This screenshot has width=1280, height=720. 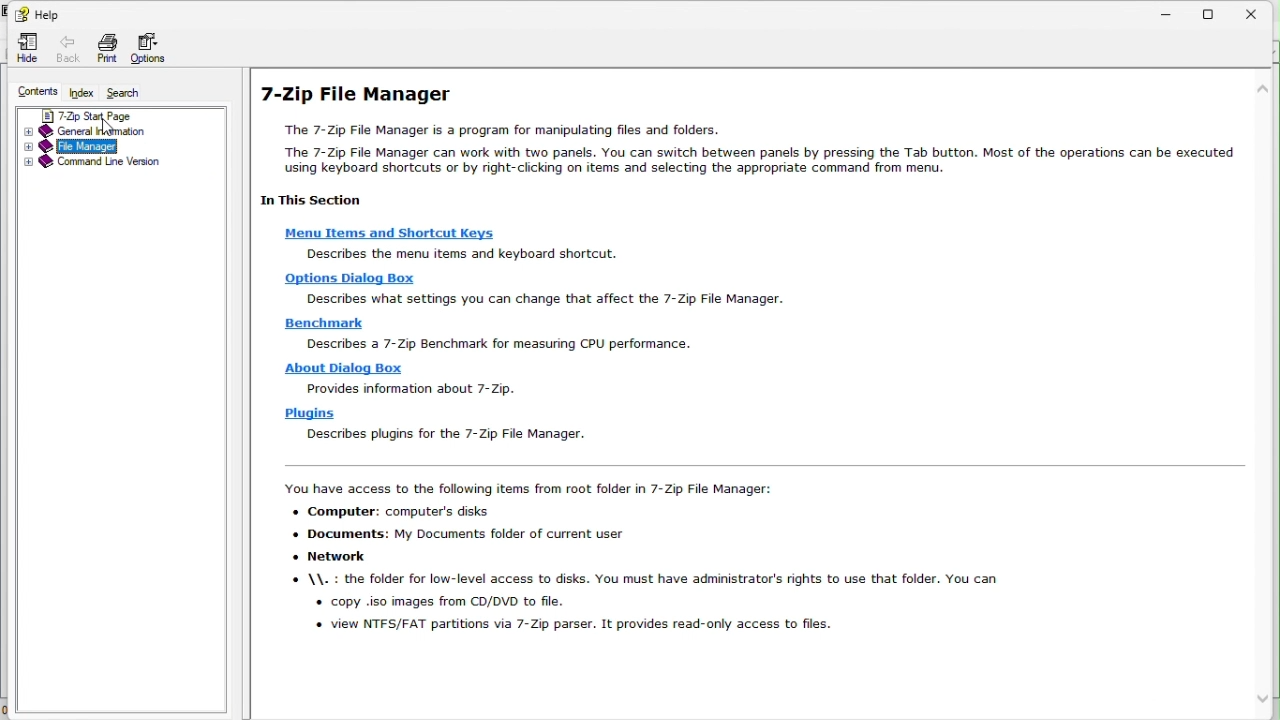 I want to click on General information, so click(x=111, y=131).